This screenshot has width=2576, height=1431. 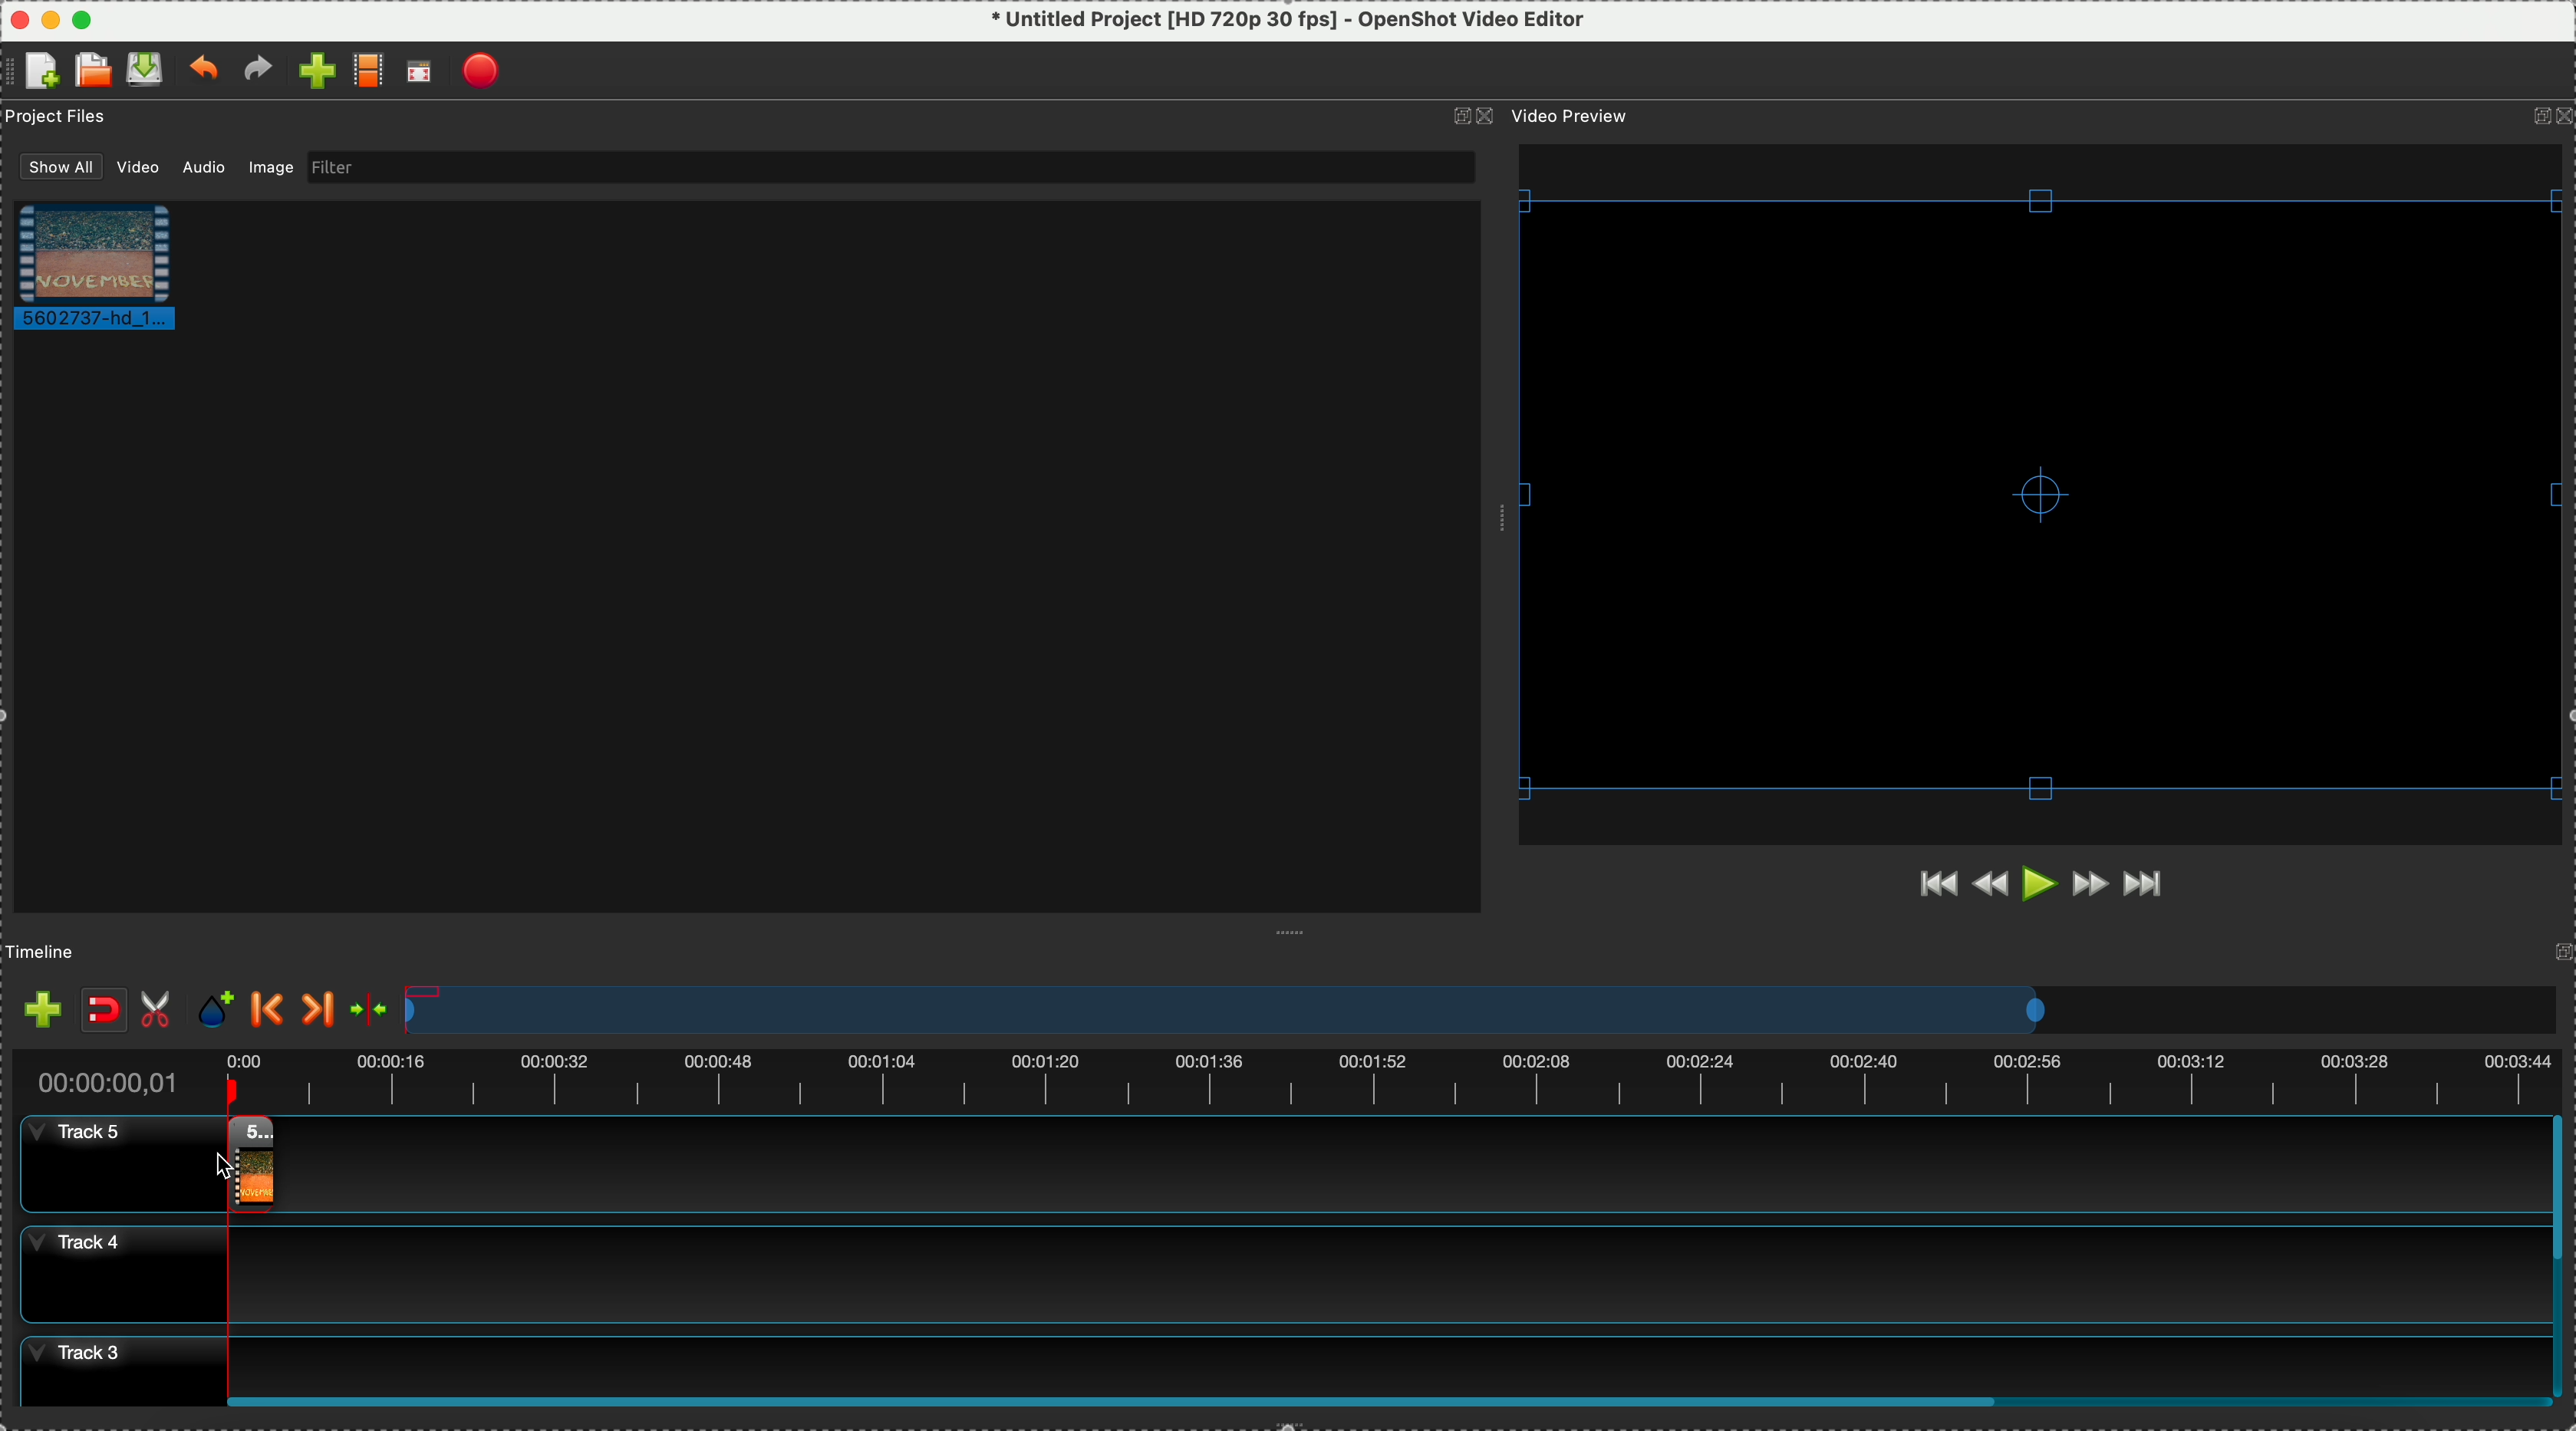 I want to click on filter, so click(x=893, y=167).